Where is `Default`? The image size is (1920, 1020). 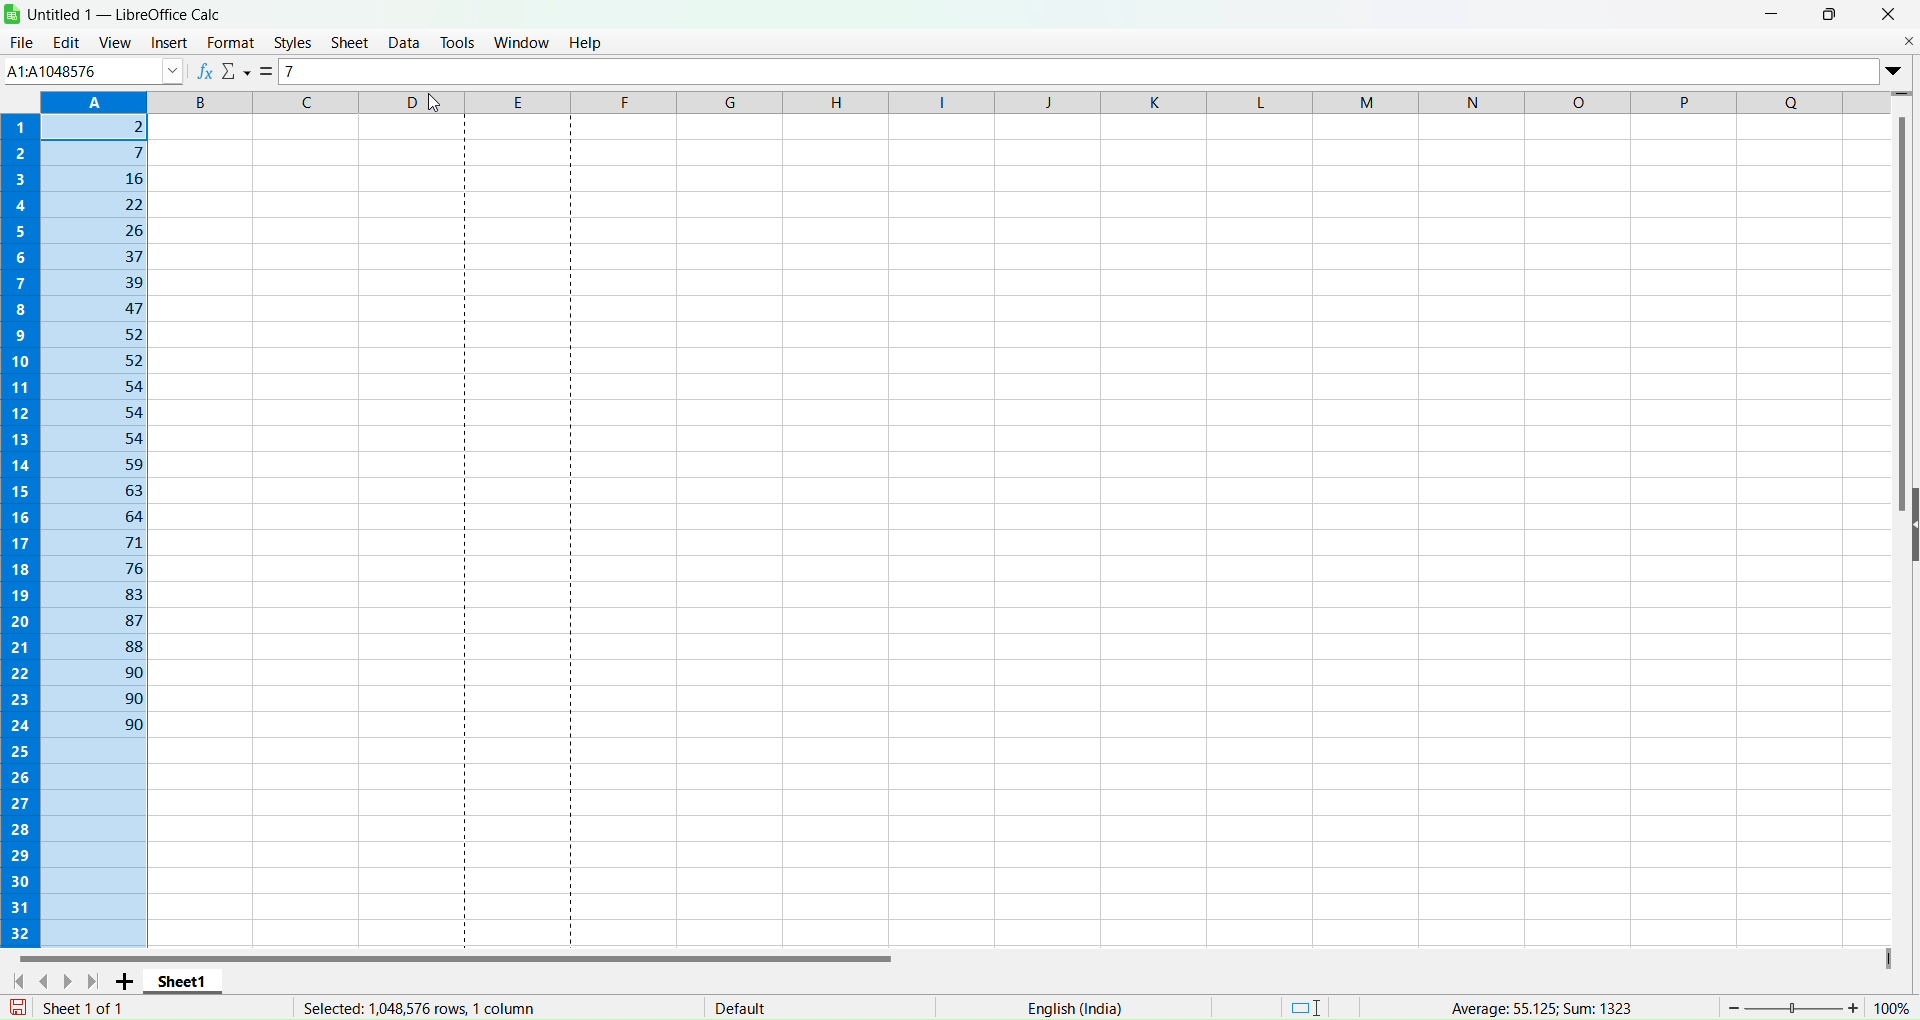
Default is located at coordinates (740, 1003).